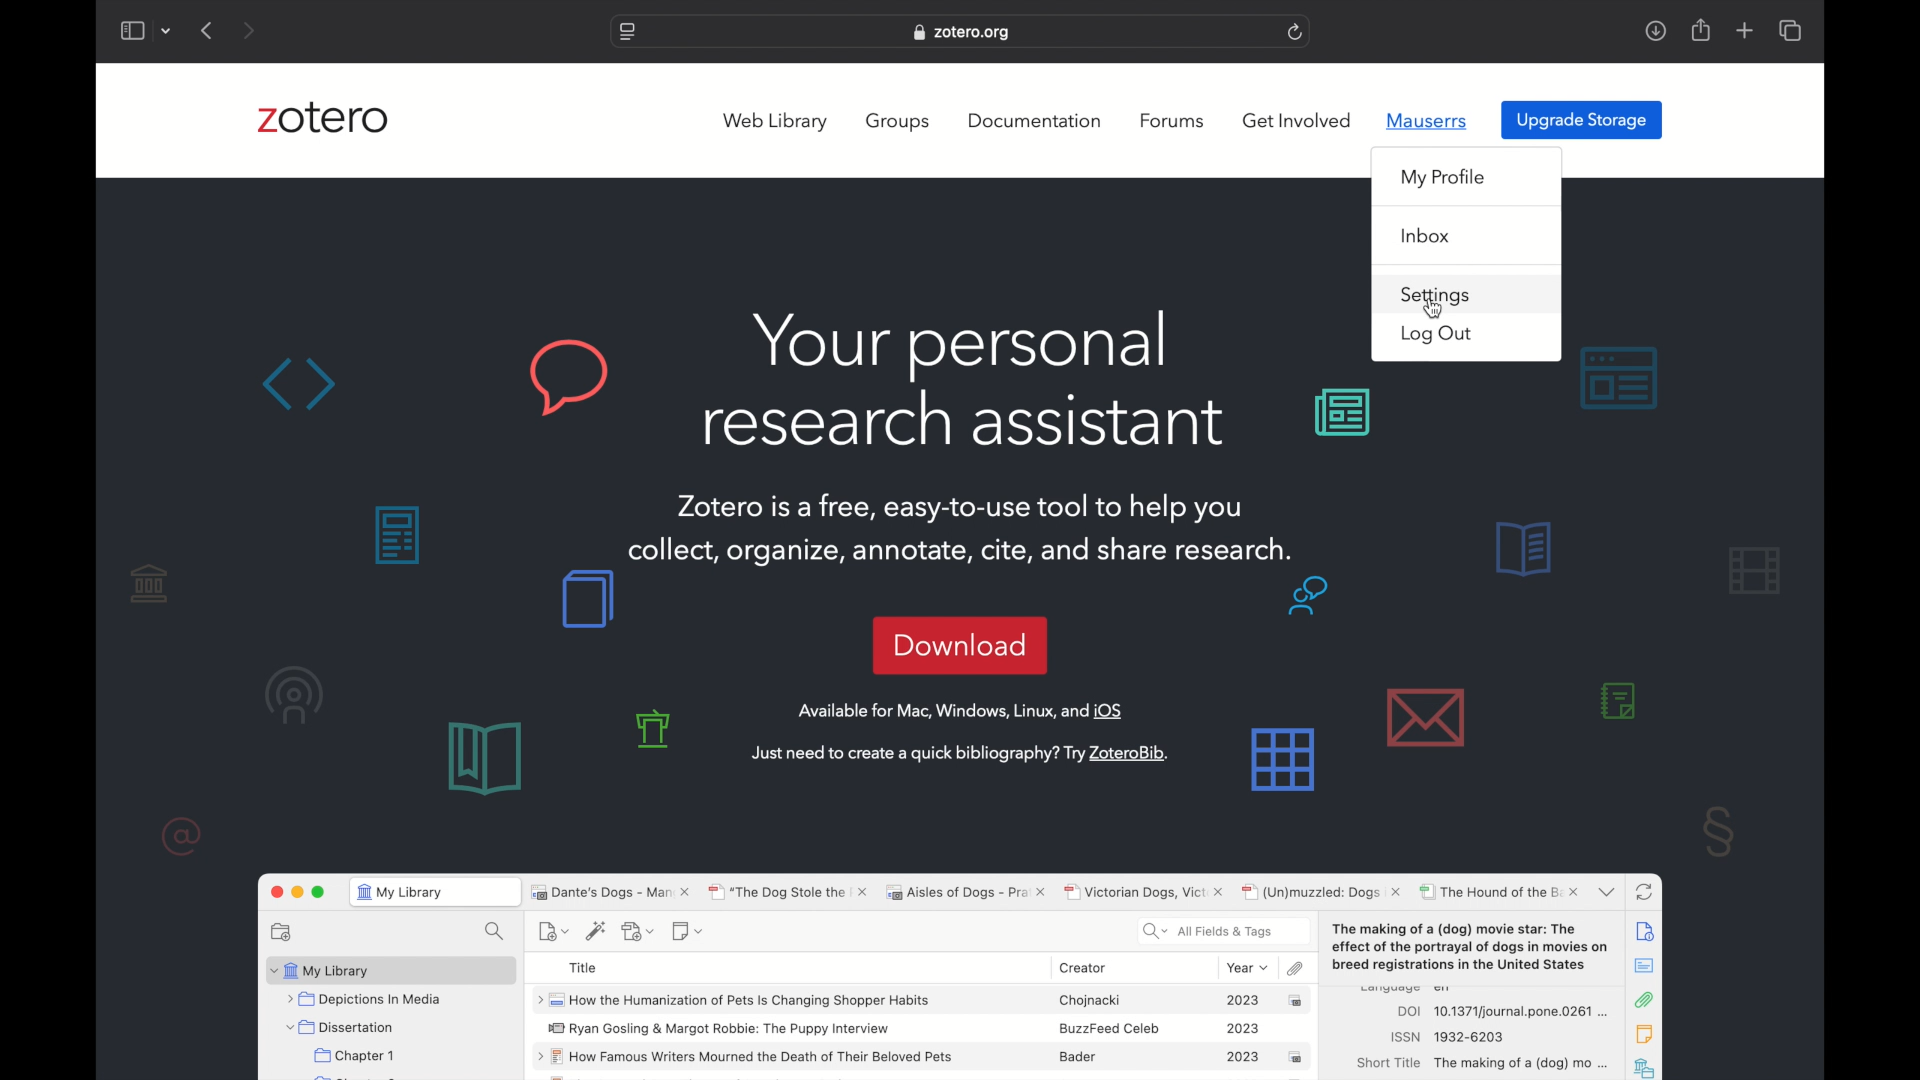 The image size is (1920, 1080). What do you see at coordinates (400, 536) in the screenshot?
I see `background graphics` at bounding box center [400, 536].